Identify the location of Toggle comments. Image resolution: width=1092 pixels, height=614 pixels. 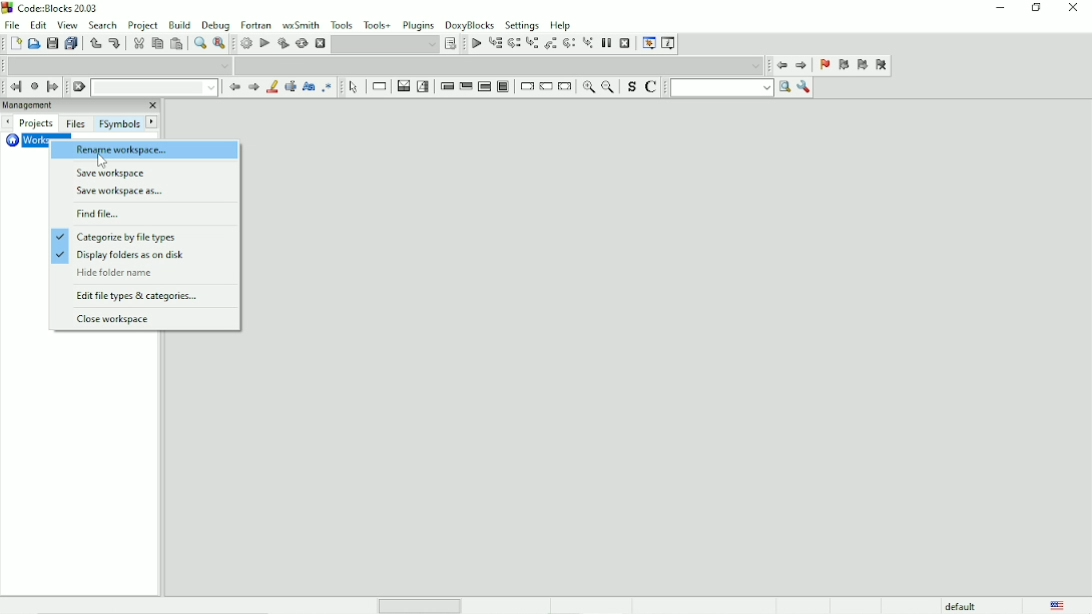
(653, 87).